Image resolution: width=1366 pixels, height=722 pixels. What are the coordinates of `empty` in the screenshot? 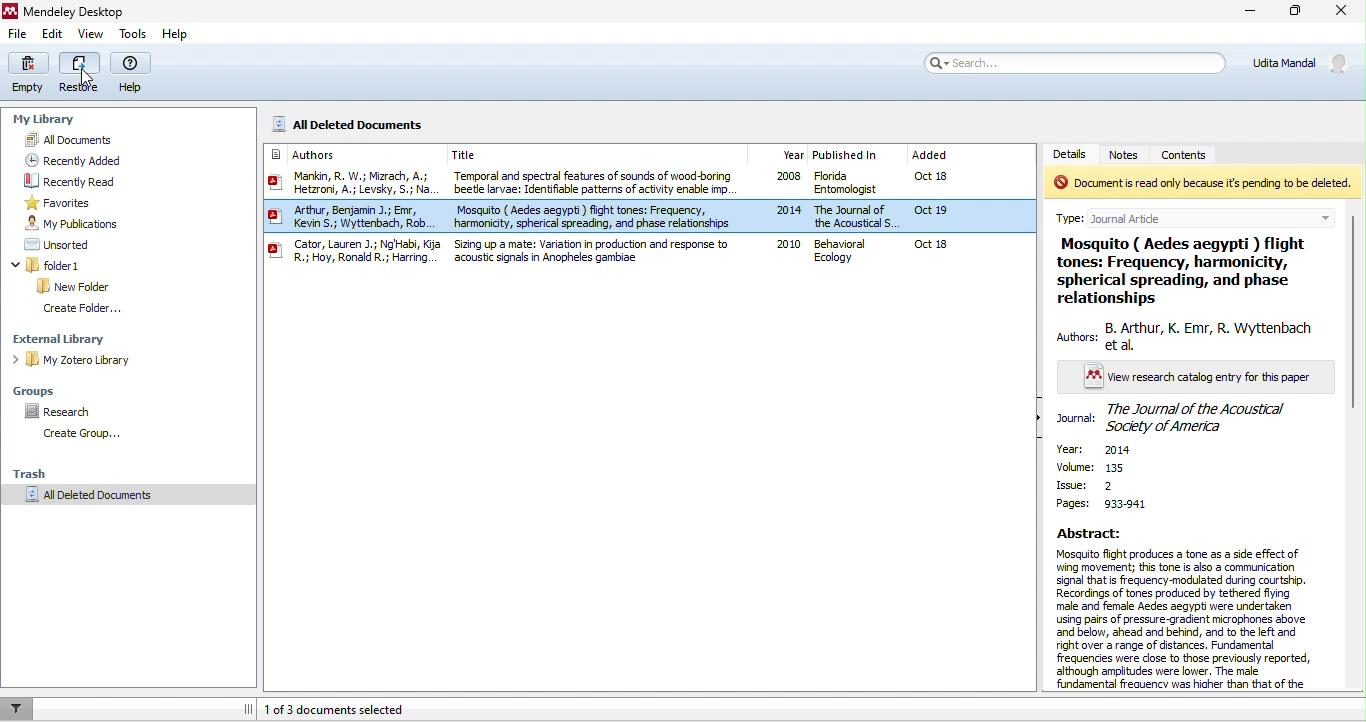 It's located at (31, 73).